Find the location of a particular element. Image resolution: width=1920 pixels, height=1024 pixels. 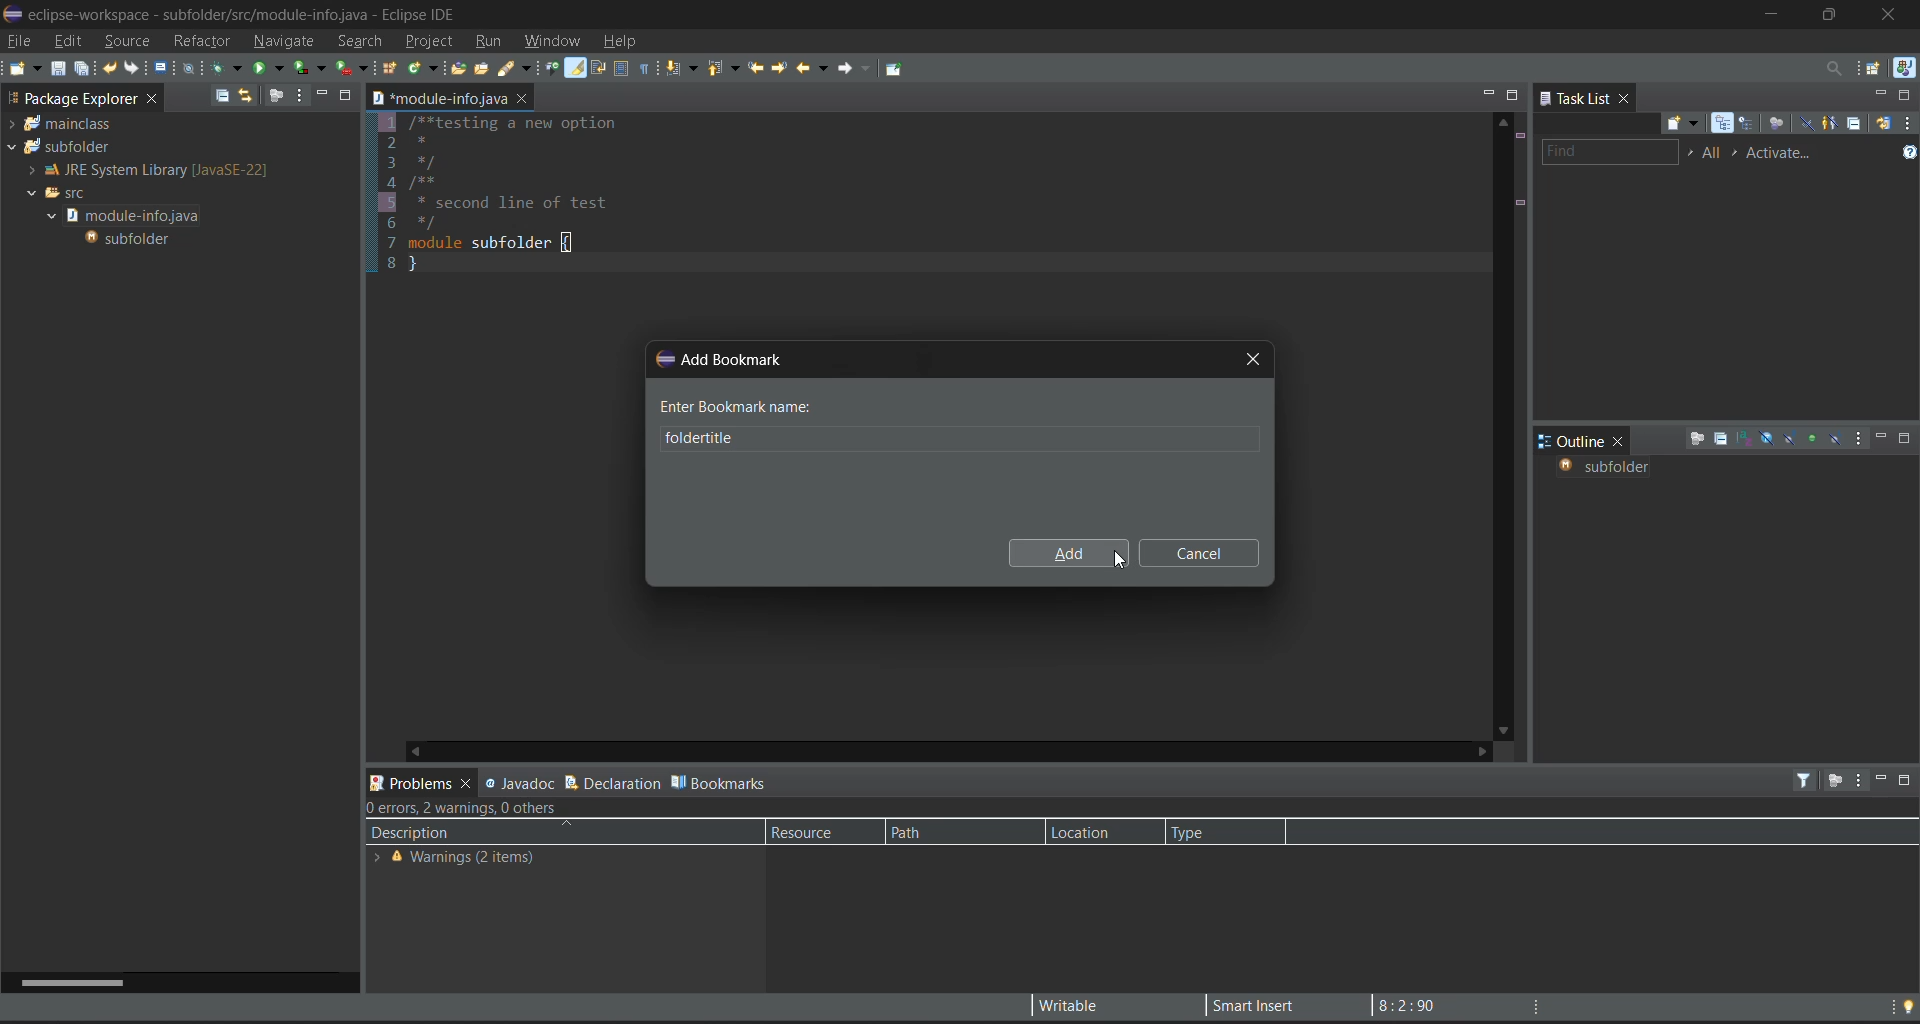

view menu is located at coordinates (1908, 122).